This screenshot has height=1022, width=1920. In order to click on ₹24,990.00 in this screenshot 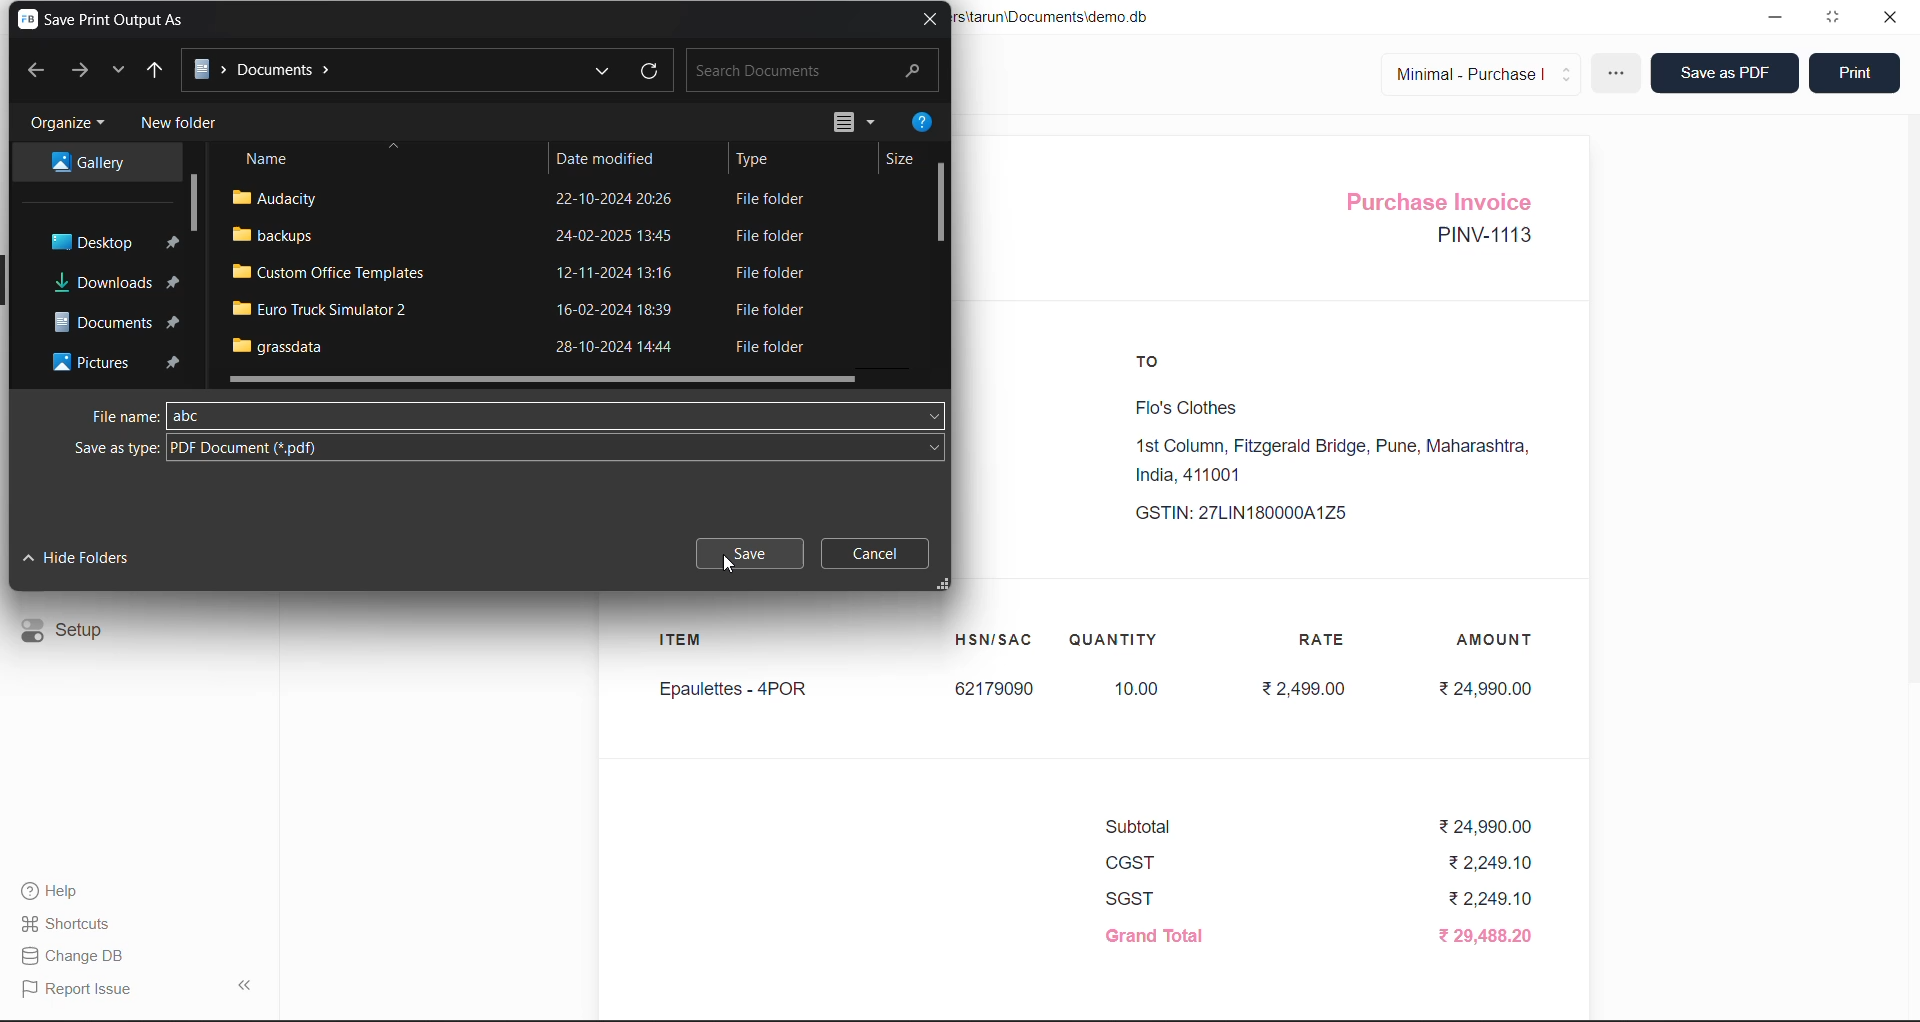, I will do `click(1494, 691)`.